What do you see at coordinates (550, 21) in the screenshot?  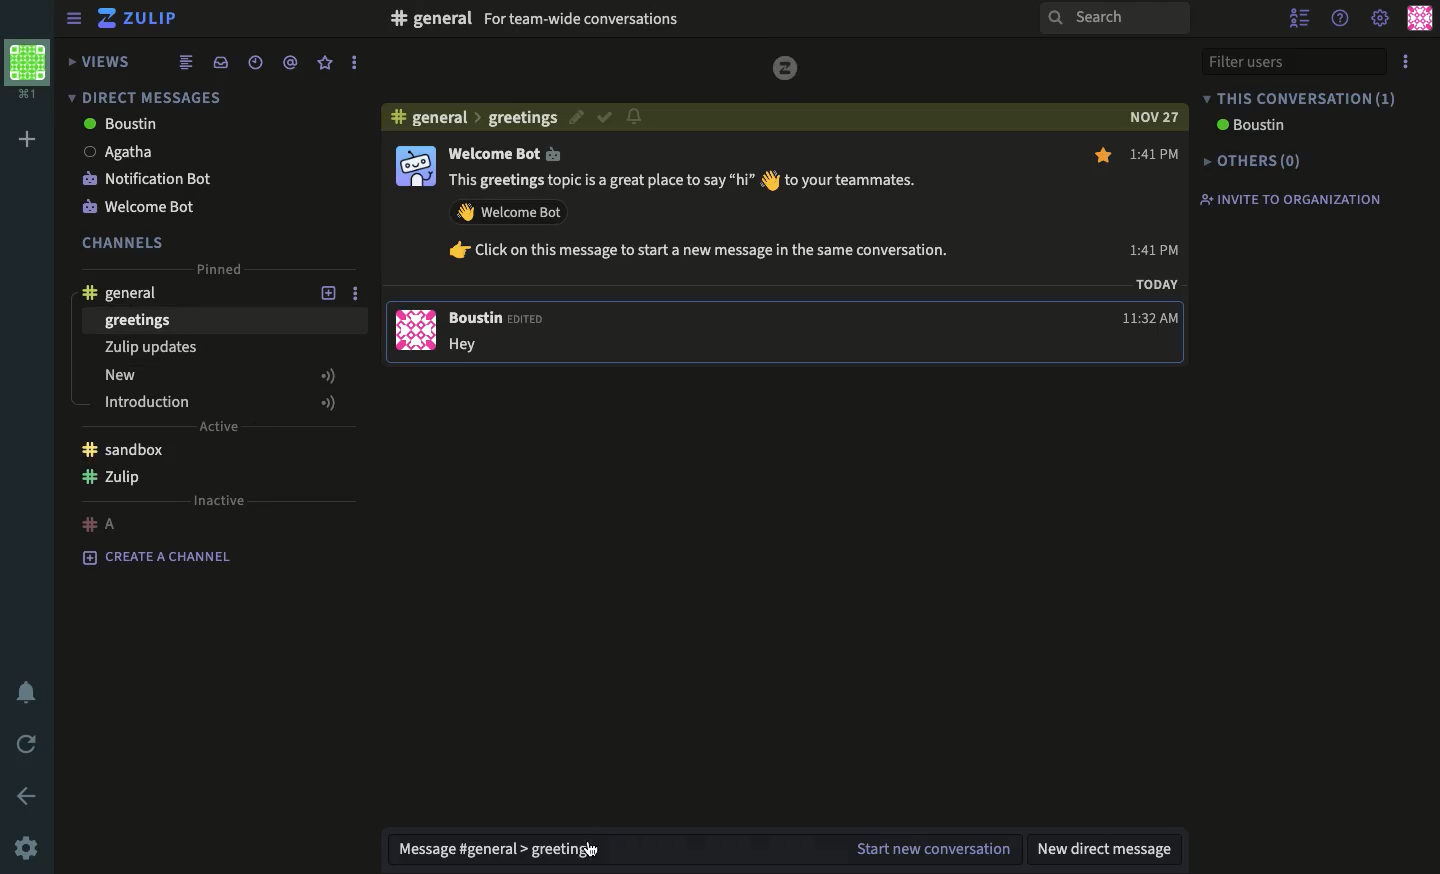 I see `#F general For team-wide conversations` at bounding box center [550, 21].